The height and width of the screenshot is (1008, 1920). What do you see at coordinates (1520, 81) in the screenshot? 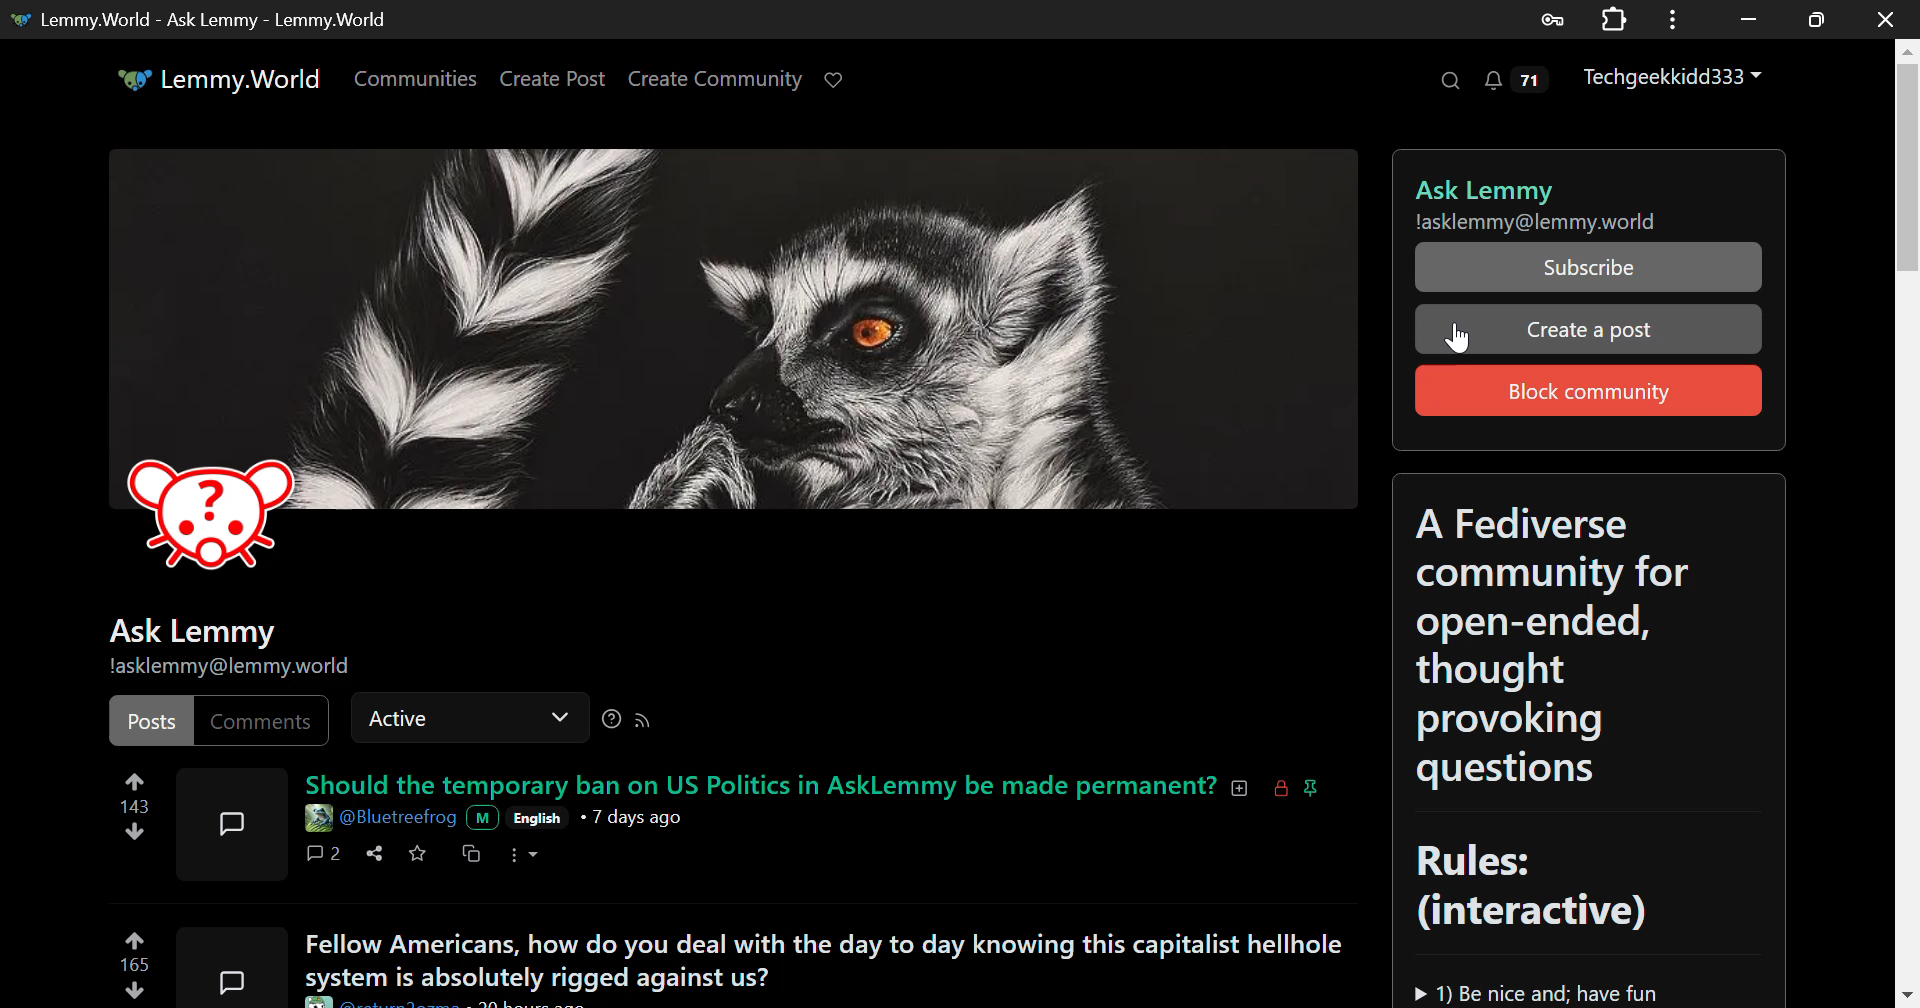
I see `Notifications` at bounding box center [1520, 81].